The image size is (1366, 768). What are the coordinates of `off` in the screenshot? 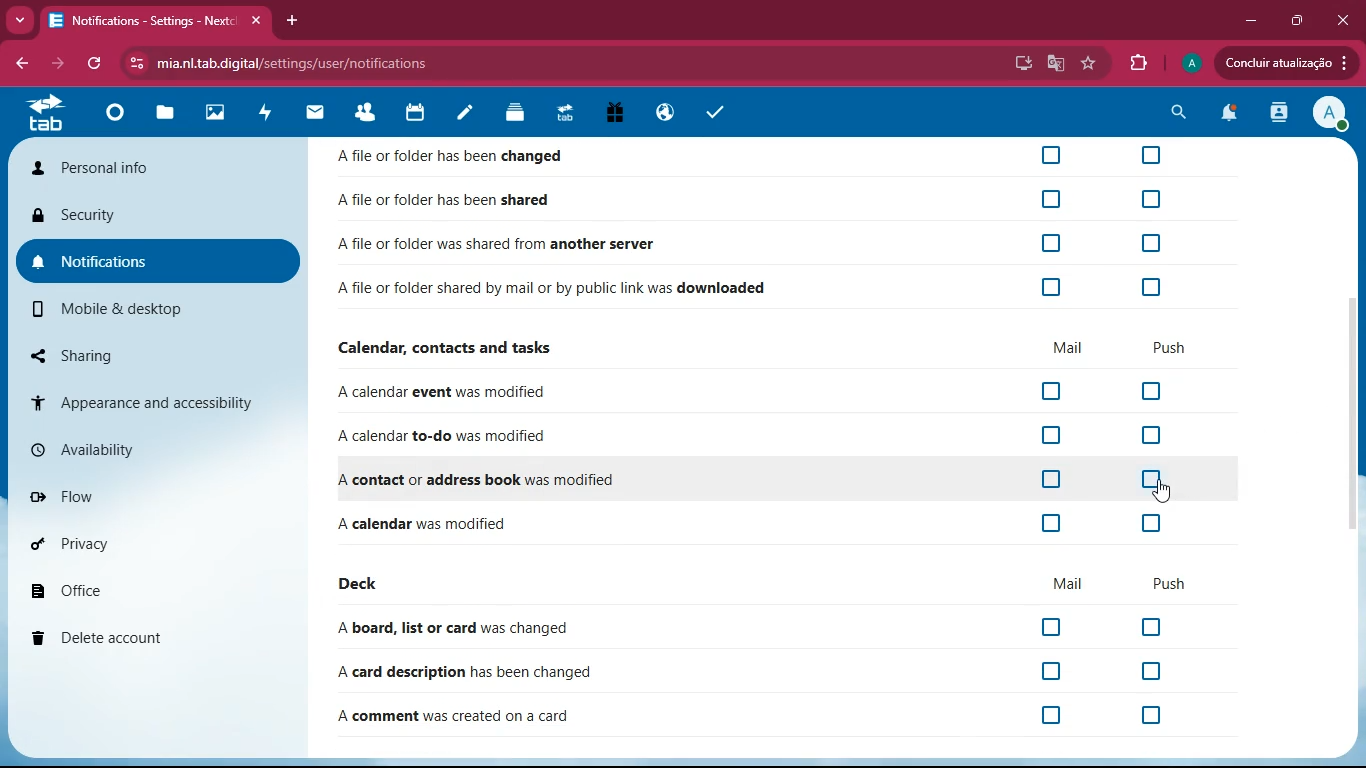 It's located at (1051, 153).